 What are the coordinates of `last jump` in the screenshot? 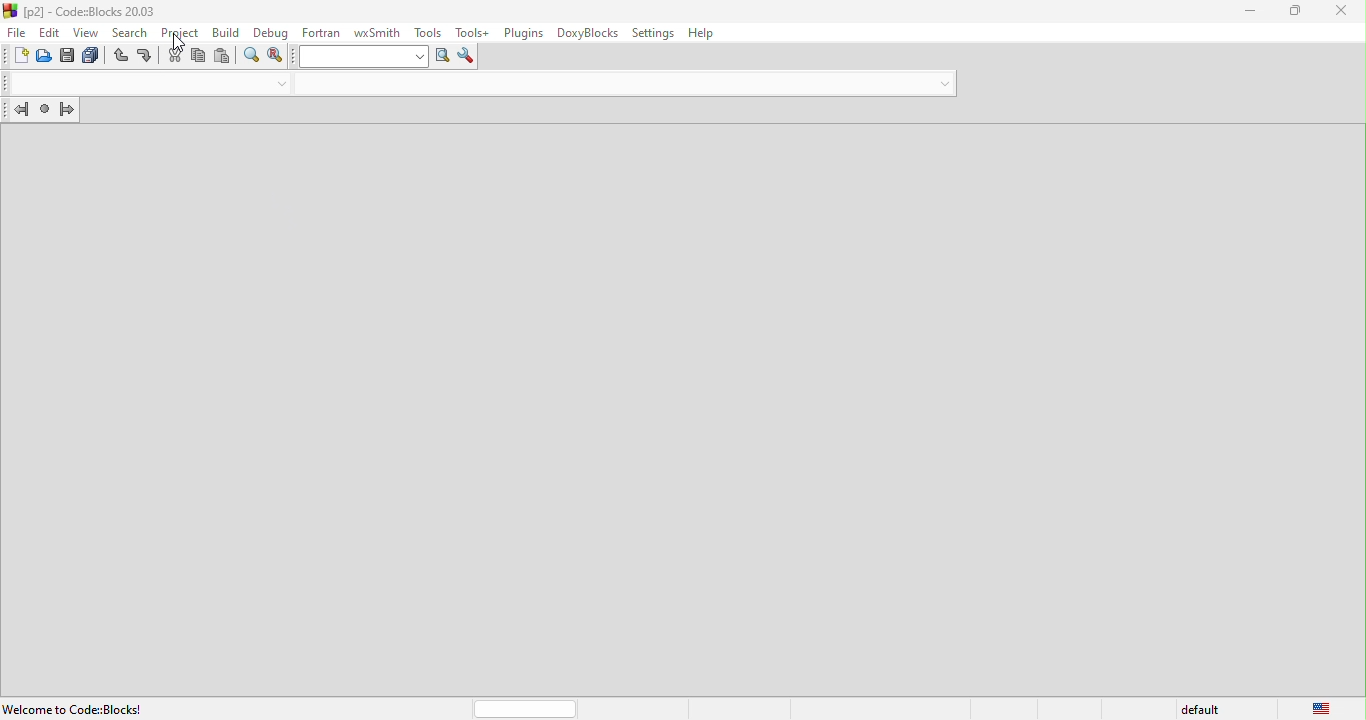 It's located at (44, 112).